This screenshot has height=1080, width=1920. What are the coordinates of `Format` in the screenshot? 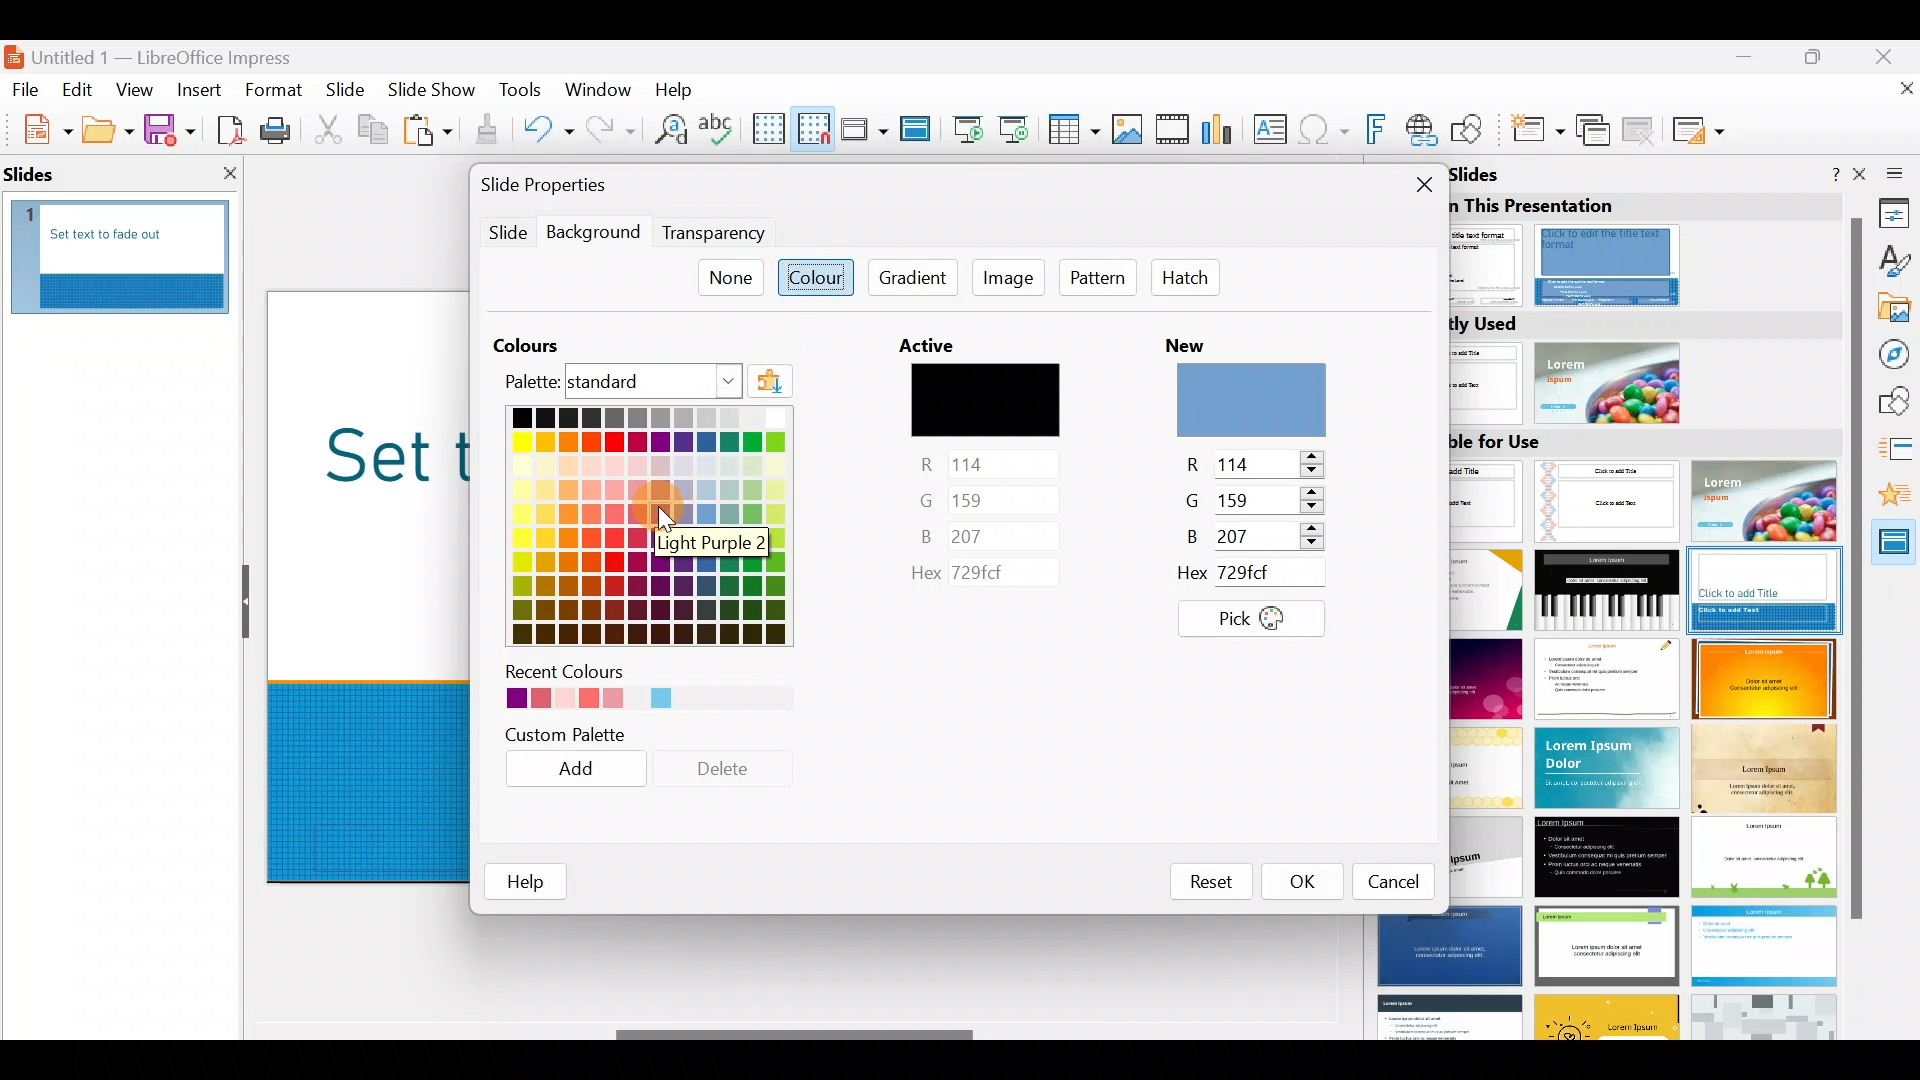 It's located at (272, 89).